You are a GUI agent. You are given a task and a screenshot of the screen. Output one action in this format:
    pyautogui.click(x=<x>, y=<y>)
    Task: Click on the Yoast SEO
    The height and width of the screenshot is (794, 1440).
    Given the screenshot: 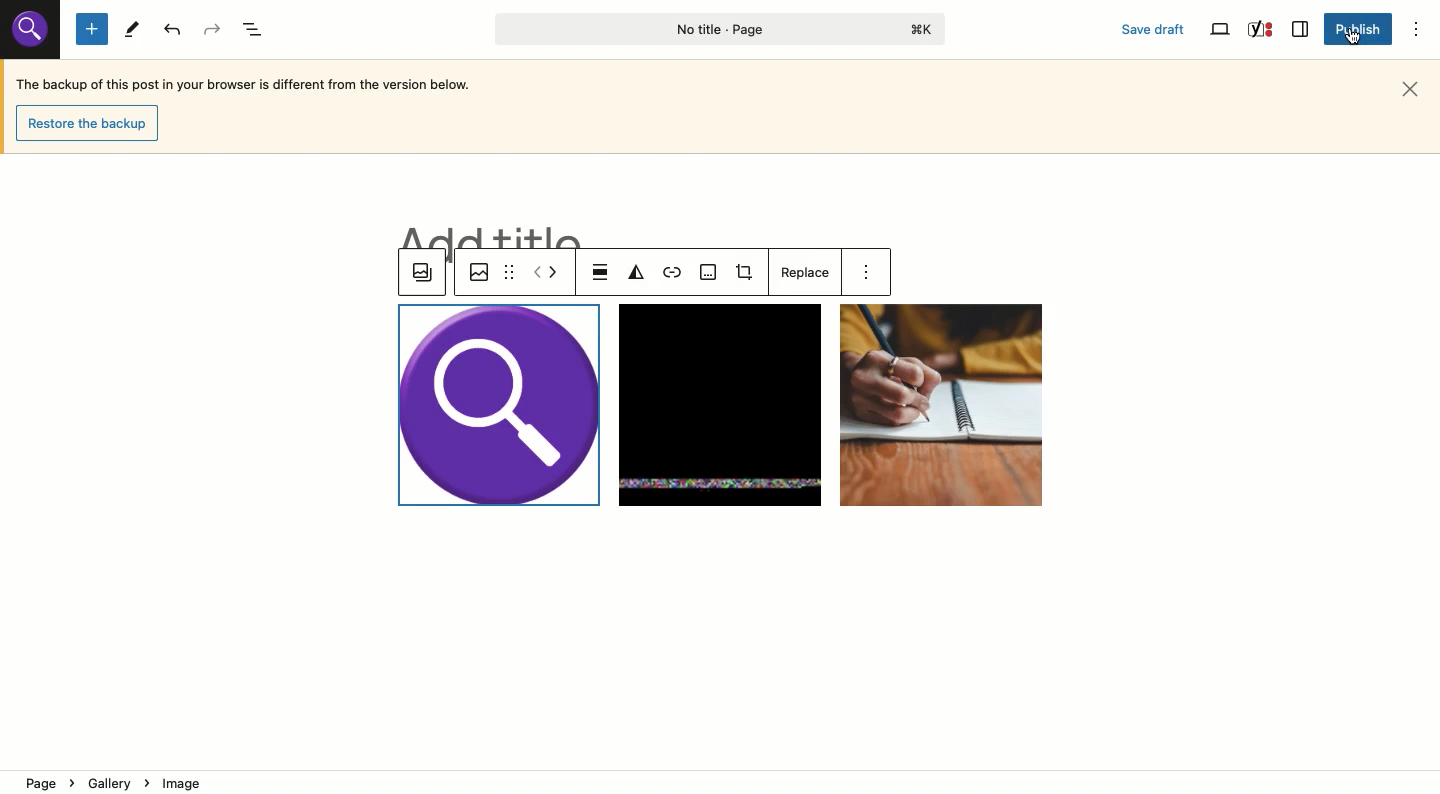 What is the action you would take?
    pyautogui.click(x=1261, y=30)
    